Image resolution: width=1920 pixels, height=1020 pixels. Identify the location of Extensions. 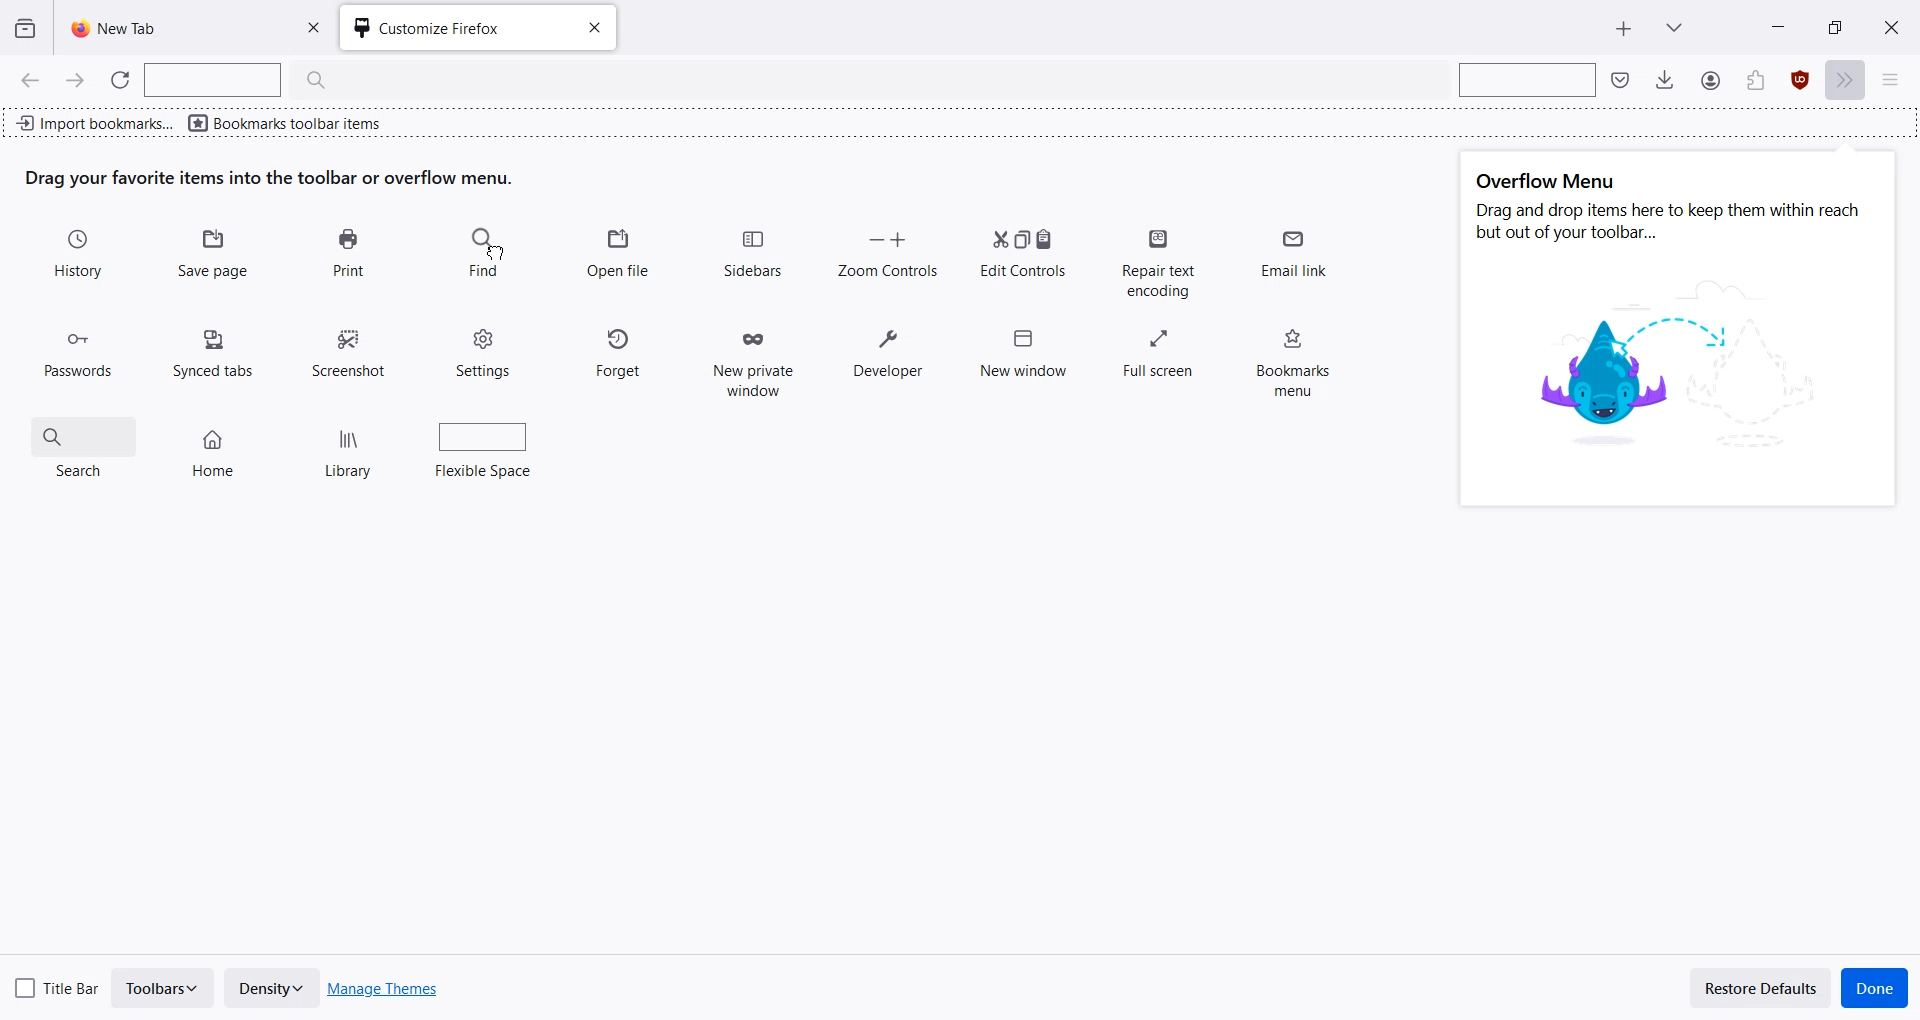
(1801, 81).